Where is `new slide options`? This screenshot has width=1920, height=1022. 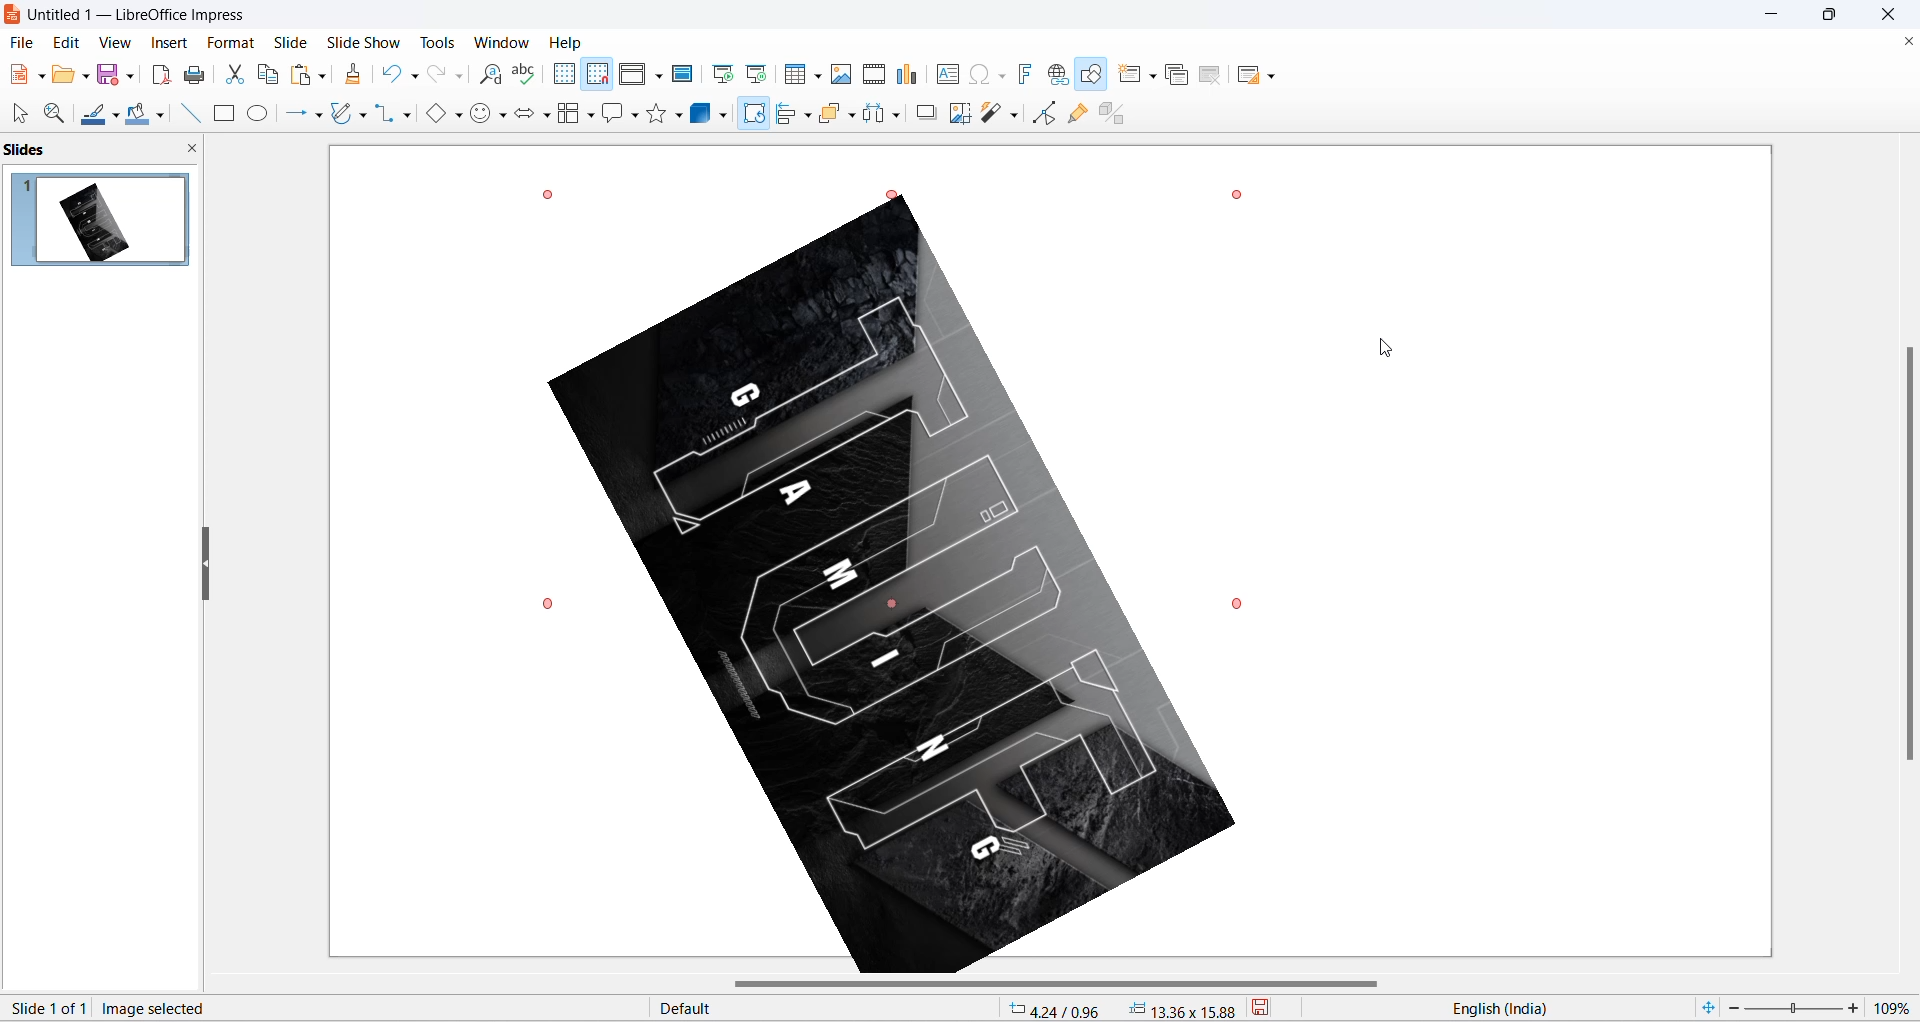 new slide options is located at coordinates (1155, 76).